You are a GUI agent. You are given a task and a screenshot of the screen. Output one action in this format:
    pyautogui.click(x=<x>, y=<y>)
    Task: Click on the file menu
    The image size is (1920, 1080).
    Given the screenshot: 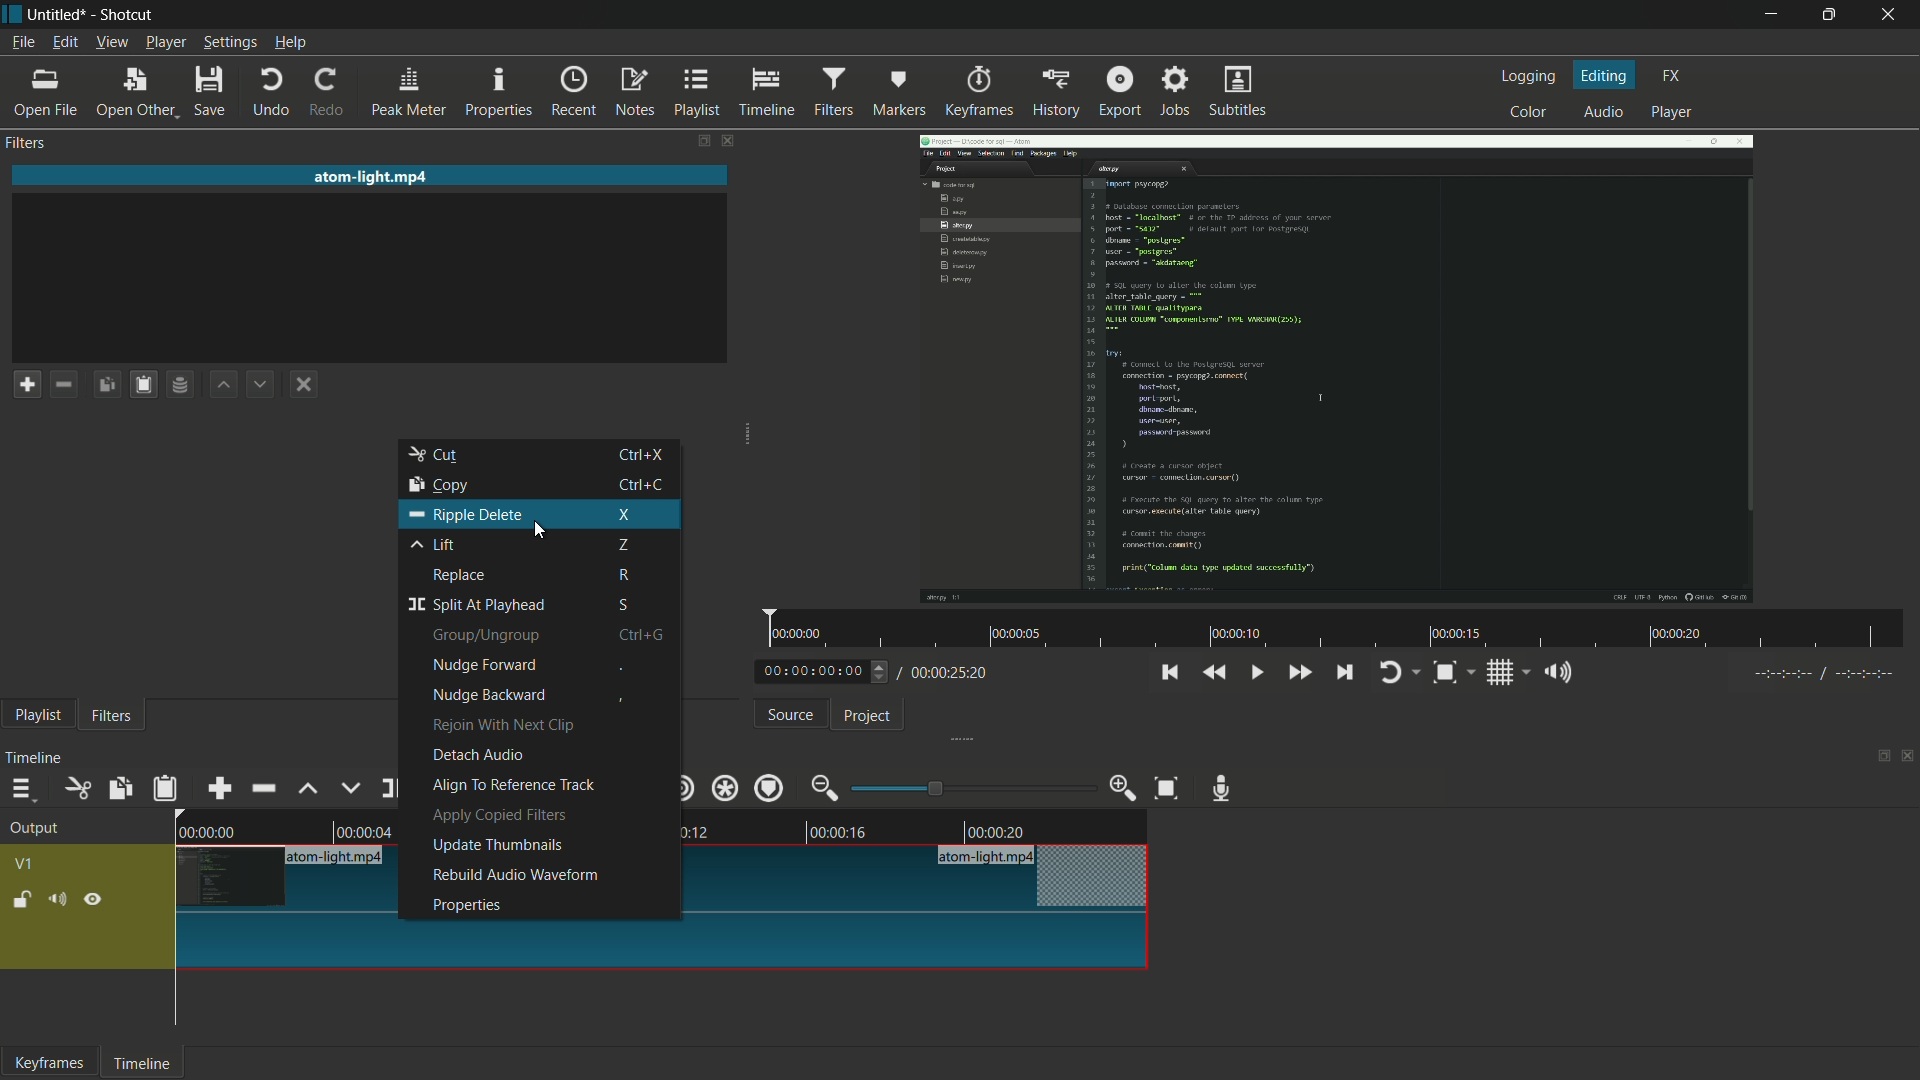 What is the action you would take?
    pyautogui.click(x=22, y=43)
    